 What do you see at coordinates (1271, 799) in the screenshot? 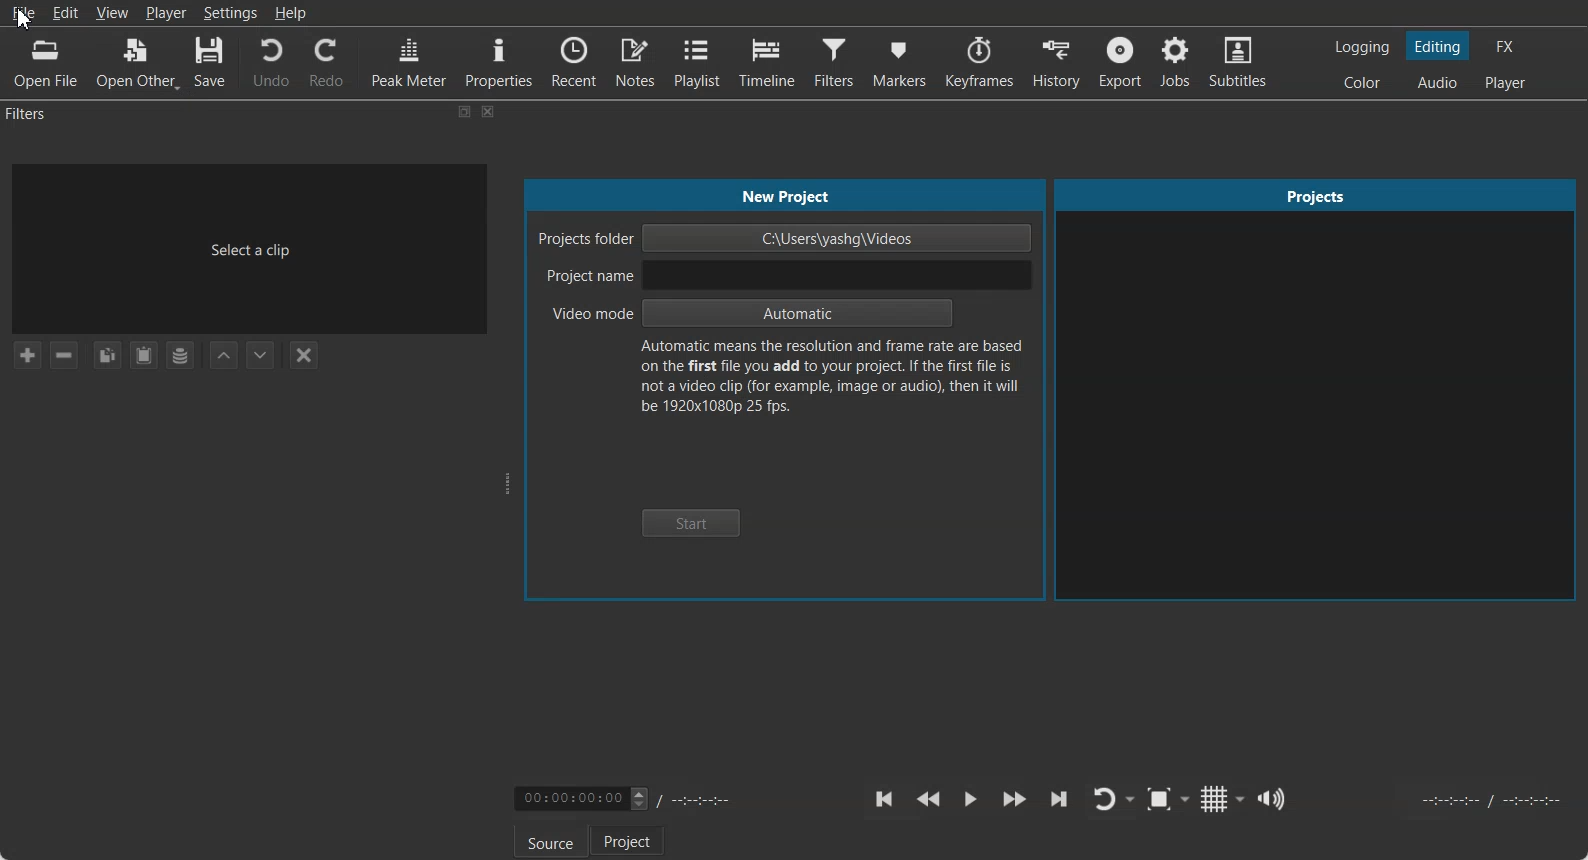
I see `Show the volume control` at bounding box center [1271, 799].